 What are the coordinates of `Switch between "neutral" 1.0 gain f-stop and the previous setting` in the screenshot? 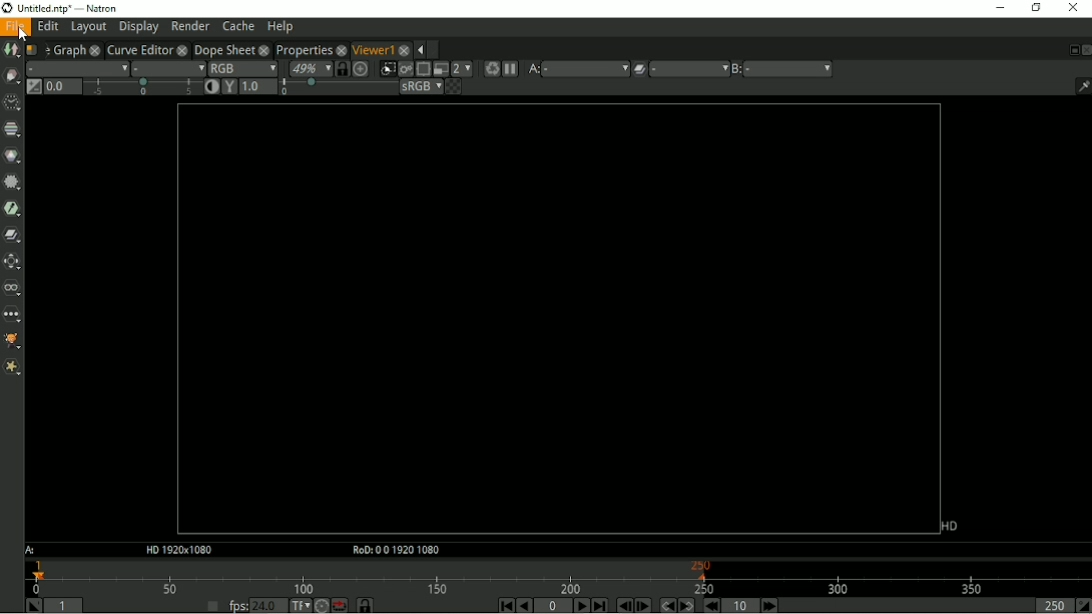 It's located at (32, 86).